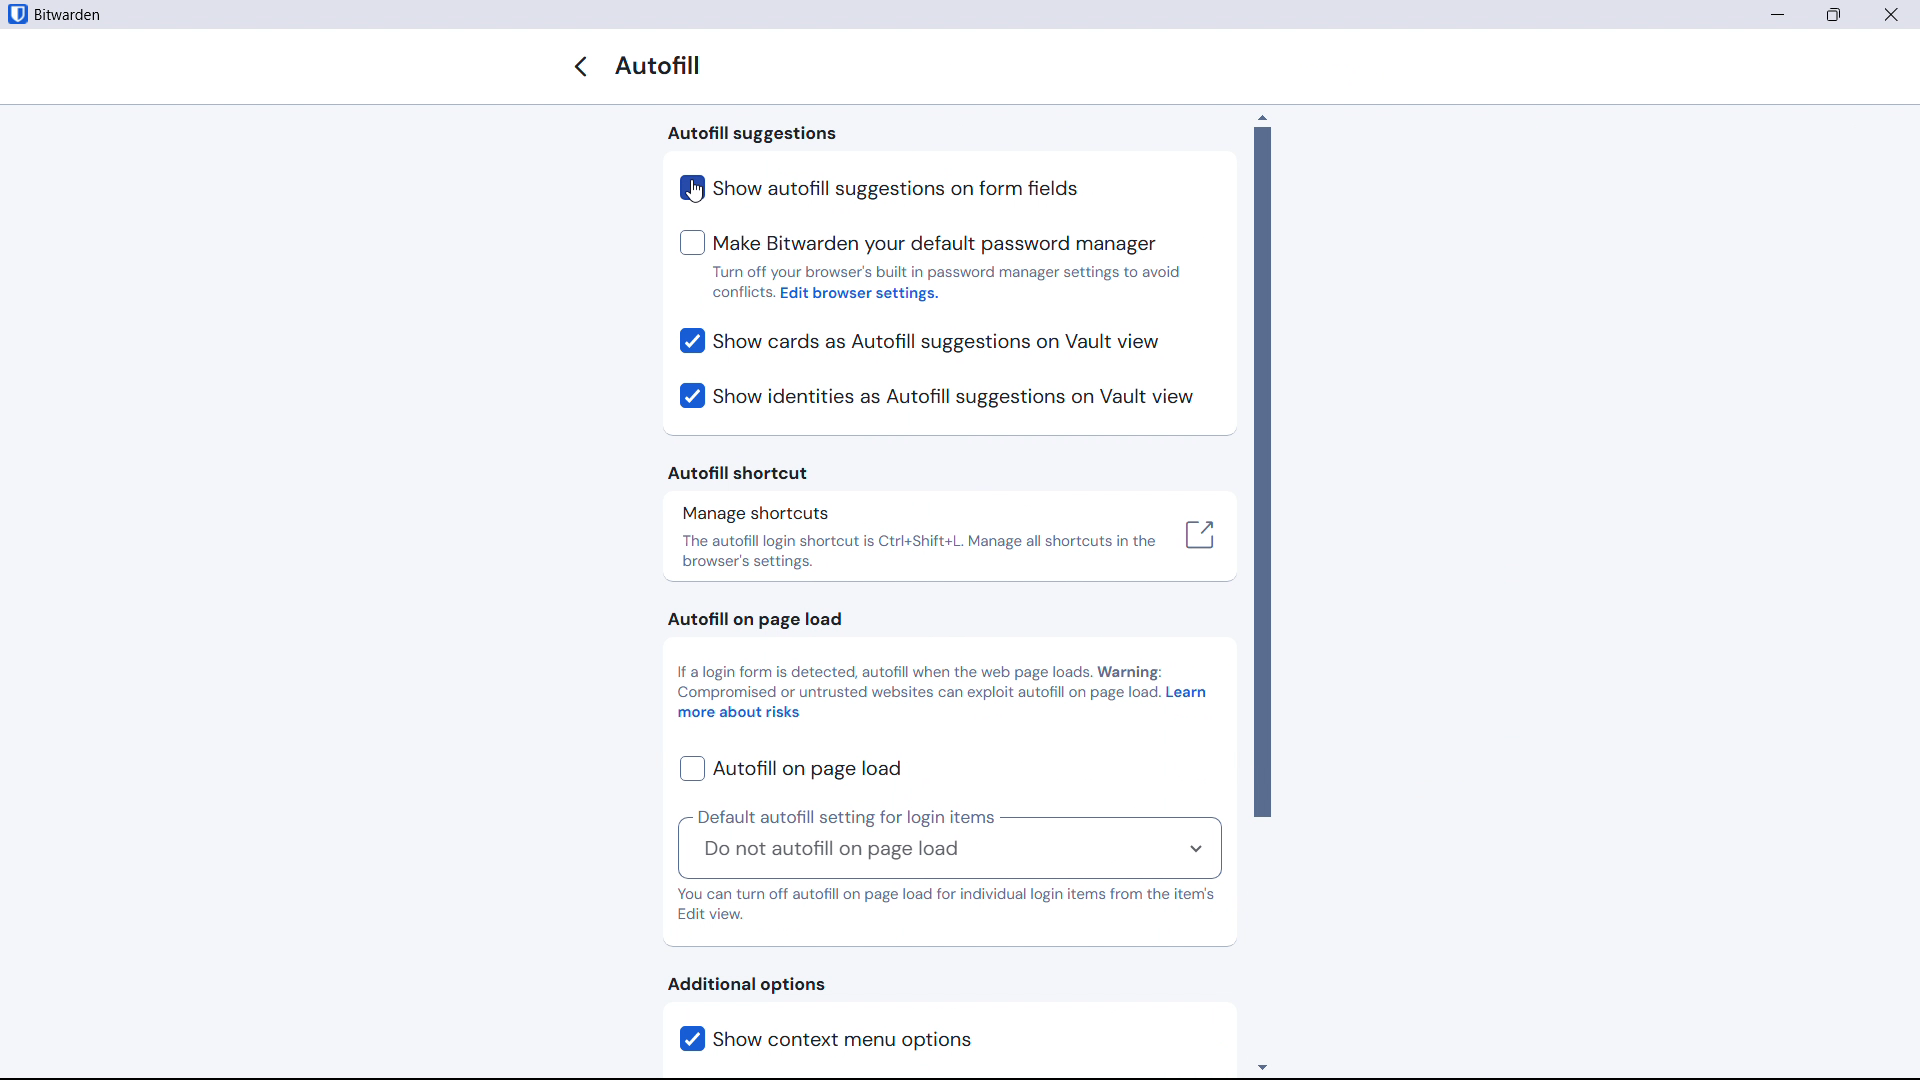 Image resolution: width=1920 pixels, height=1080 pixels. Describe the element at coordinates (1776, 15) in the screenshot. I see `minimise ` at that location.